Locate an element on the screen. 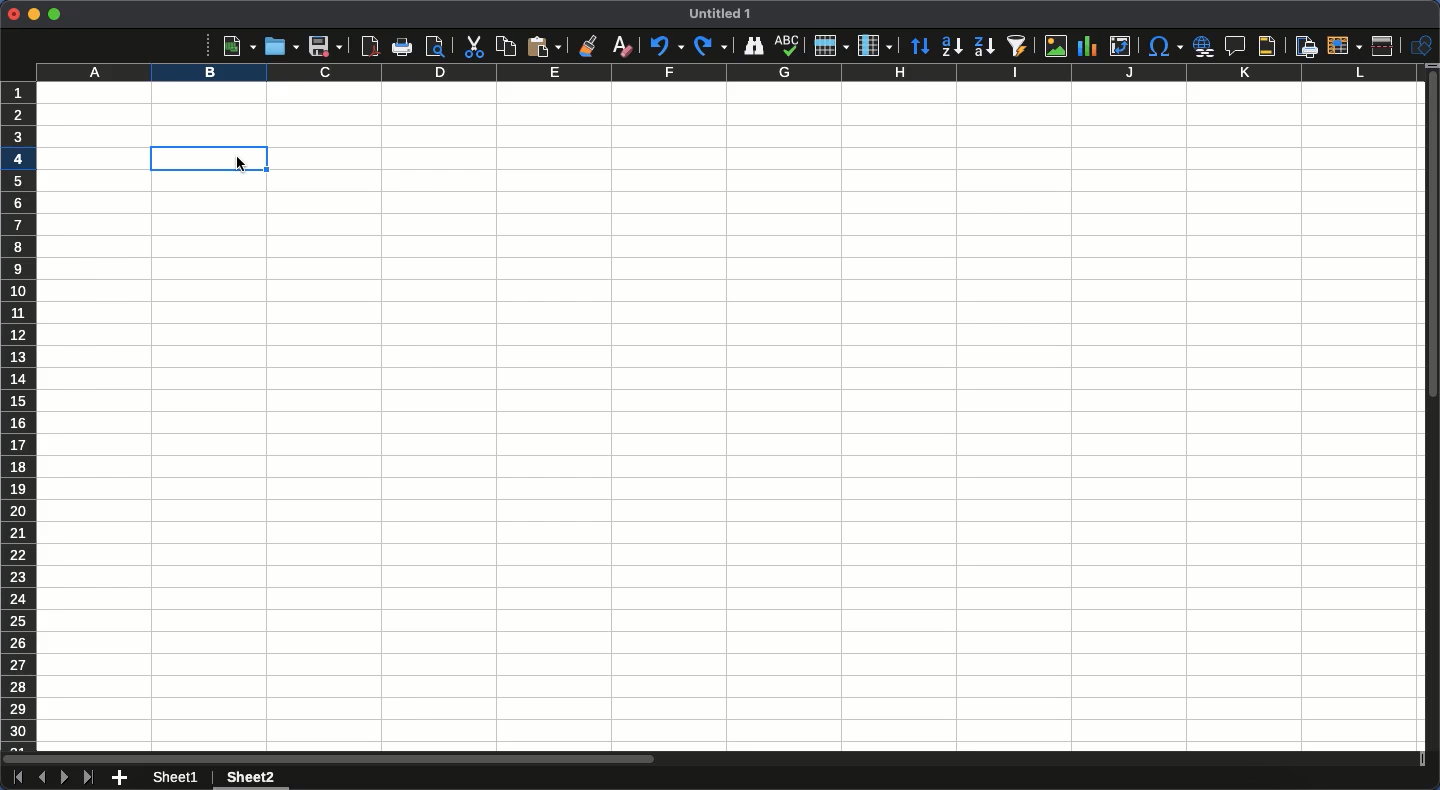 The image size is (1440, 790). Print is located at coordinates (404, 47).